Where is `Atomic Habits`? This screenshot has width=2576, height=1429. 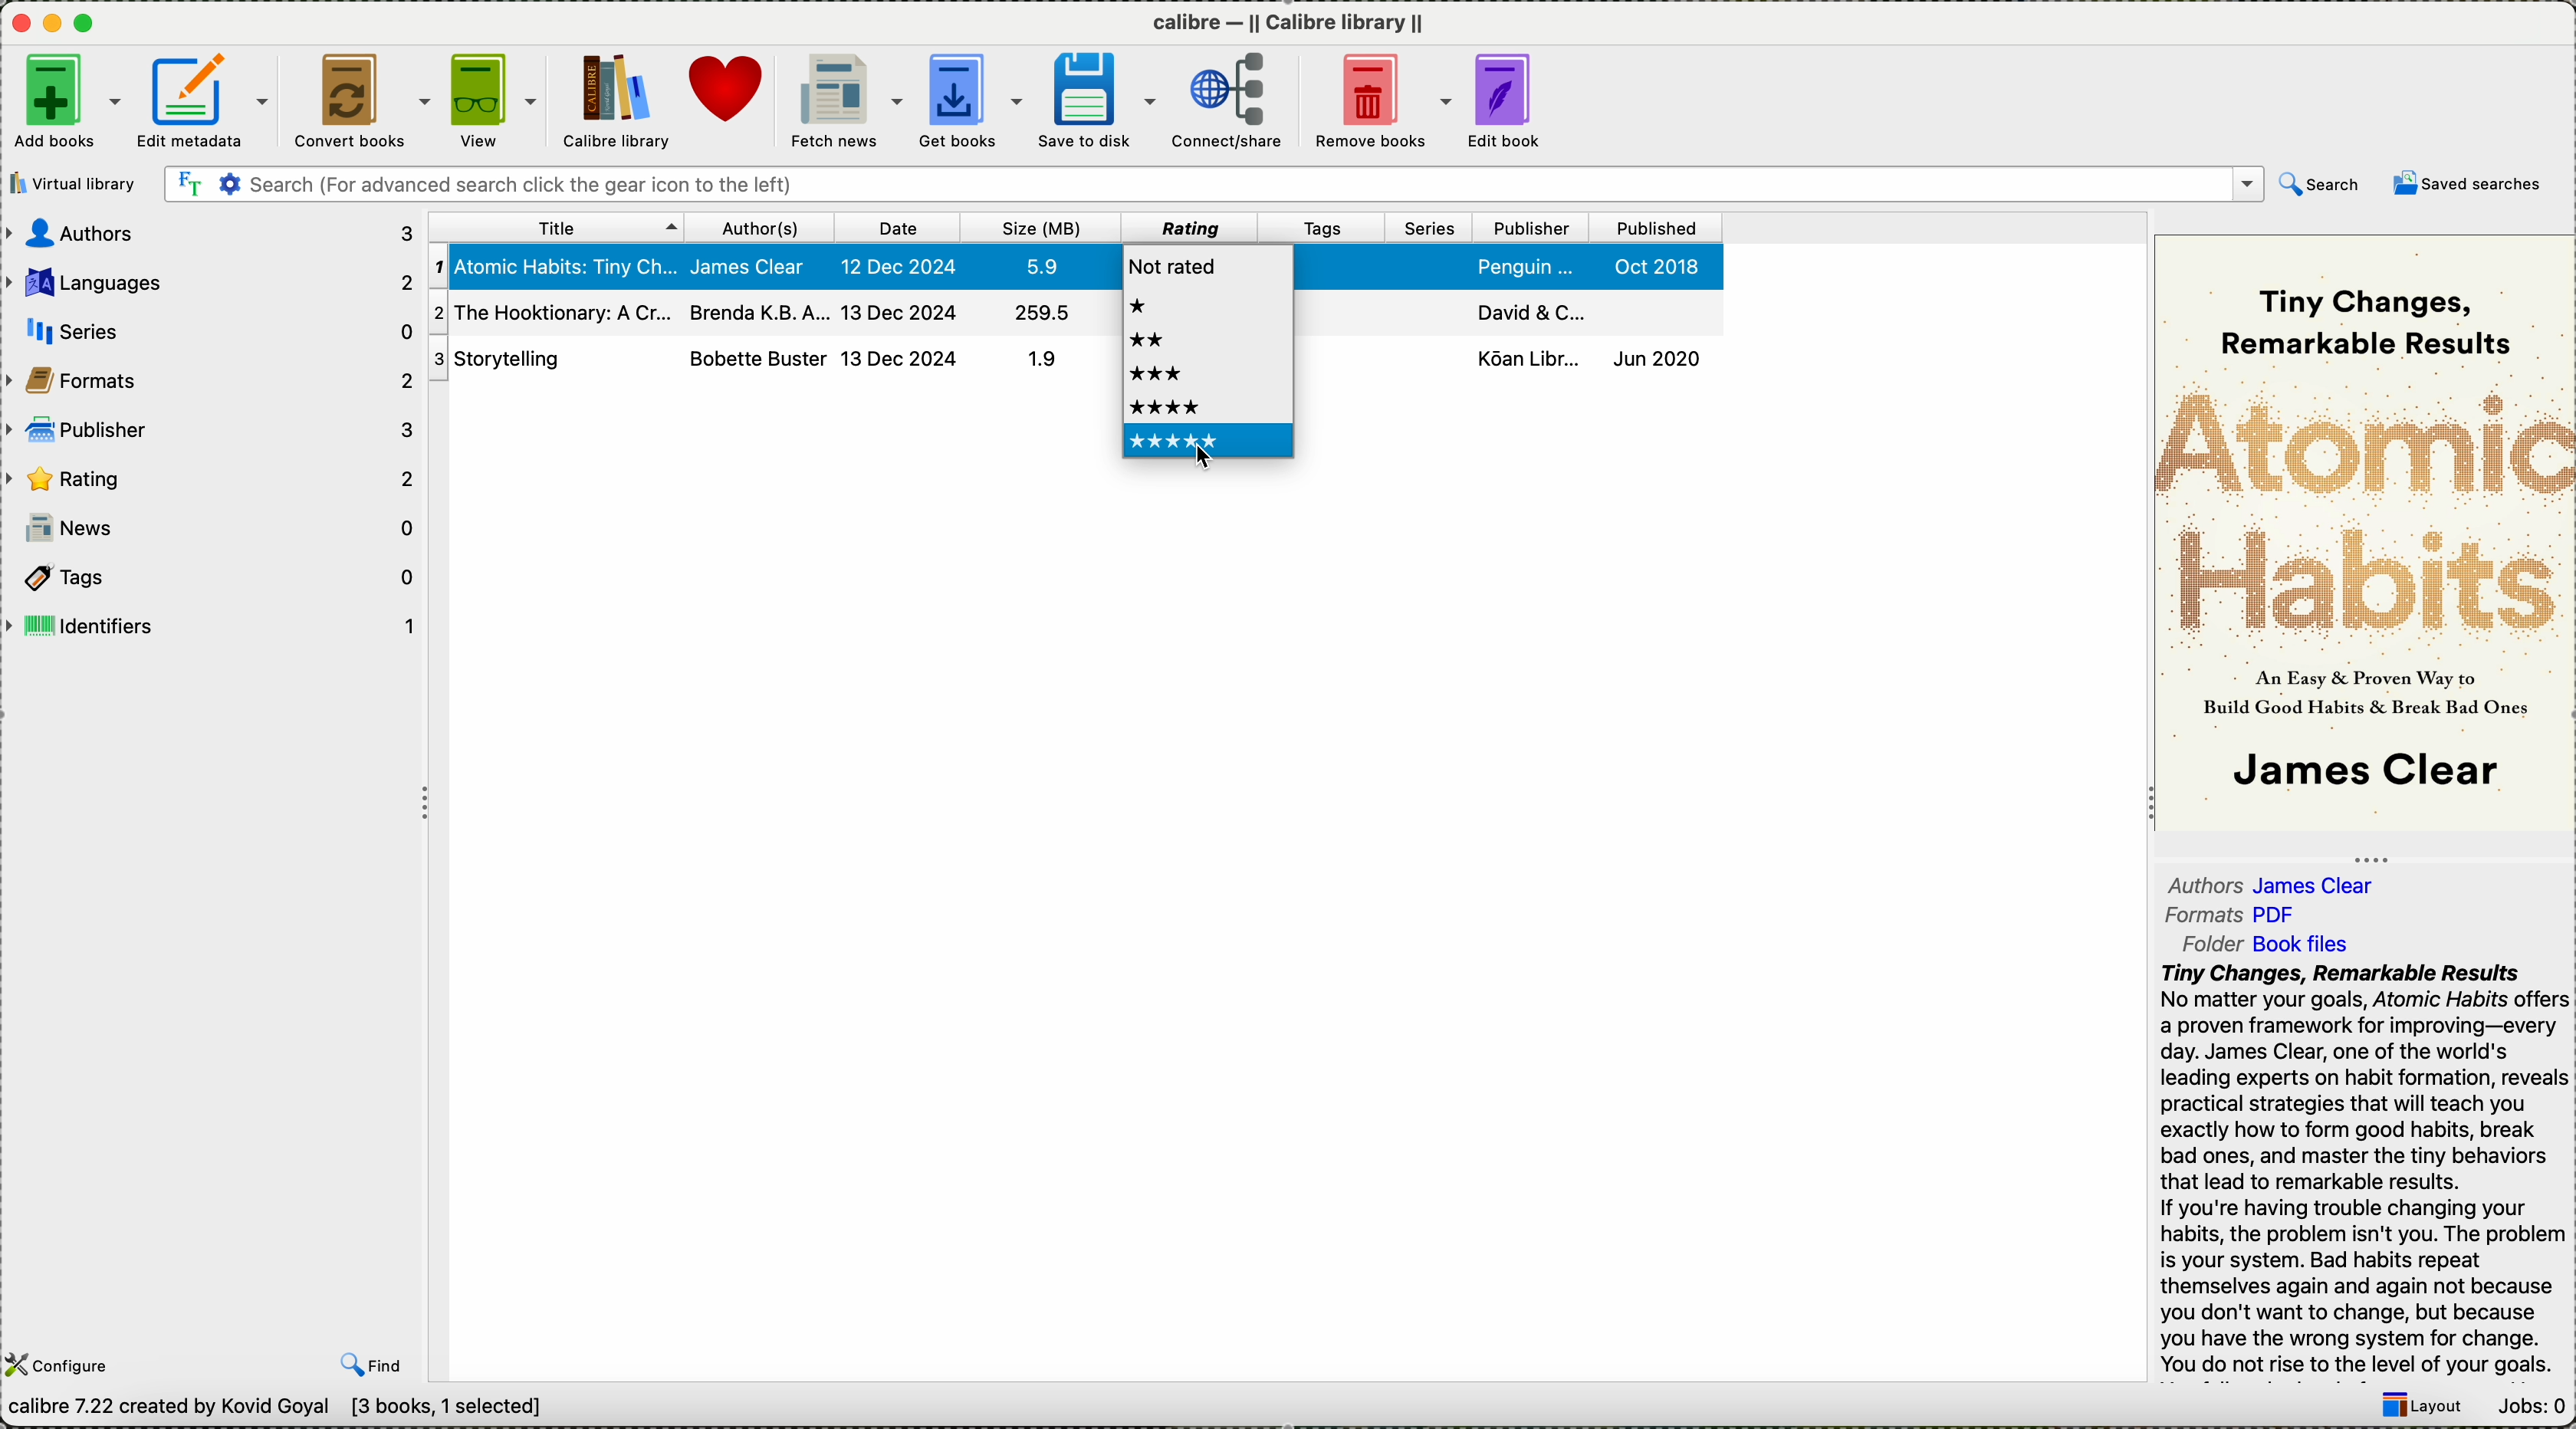 Atomic Habits is located at coordinates (2363, 505).